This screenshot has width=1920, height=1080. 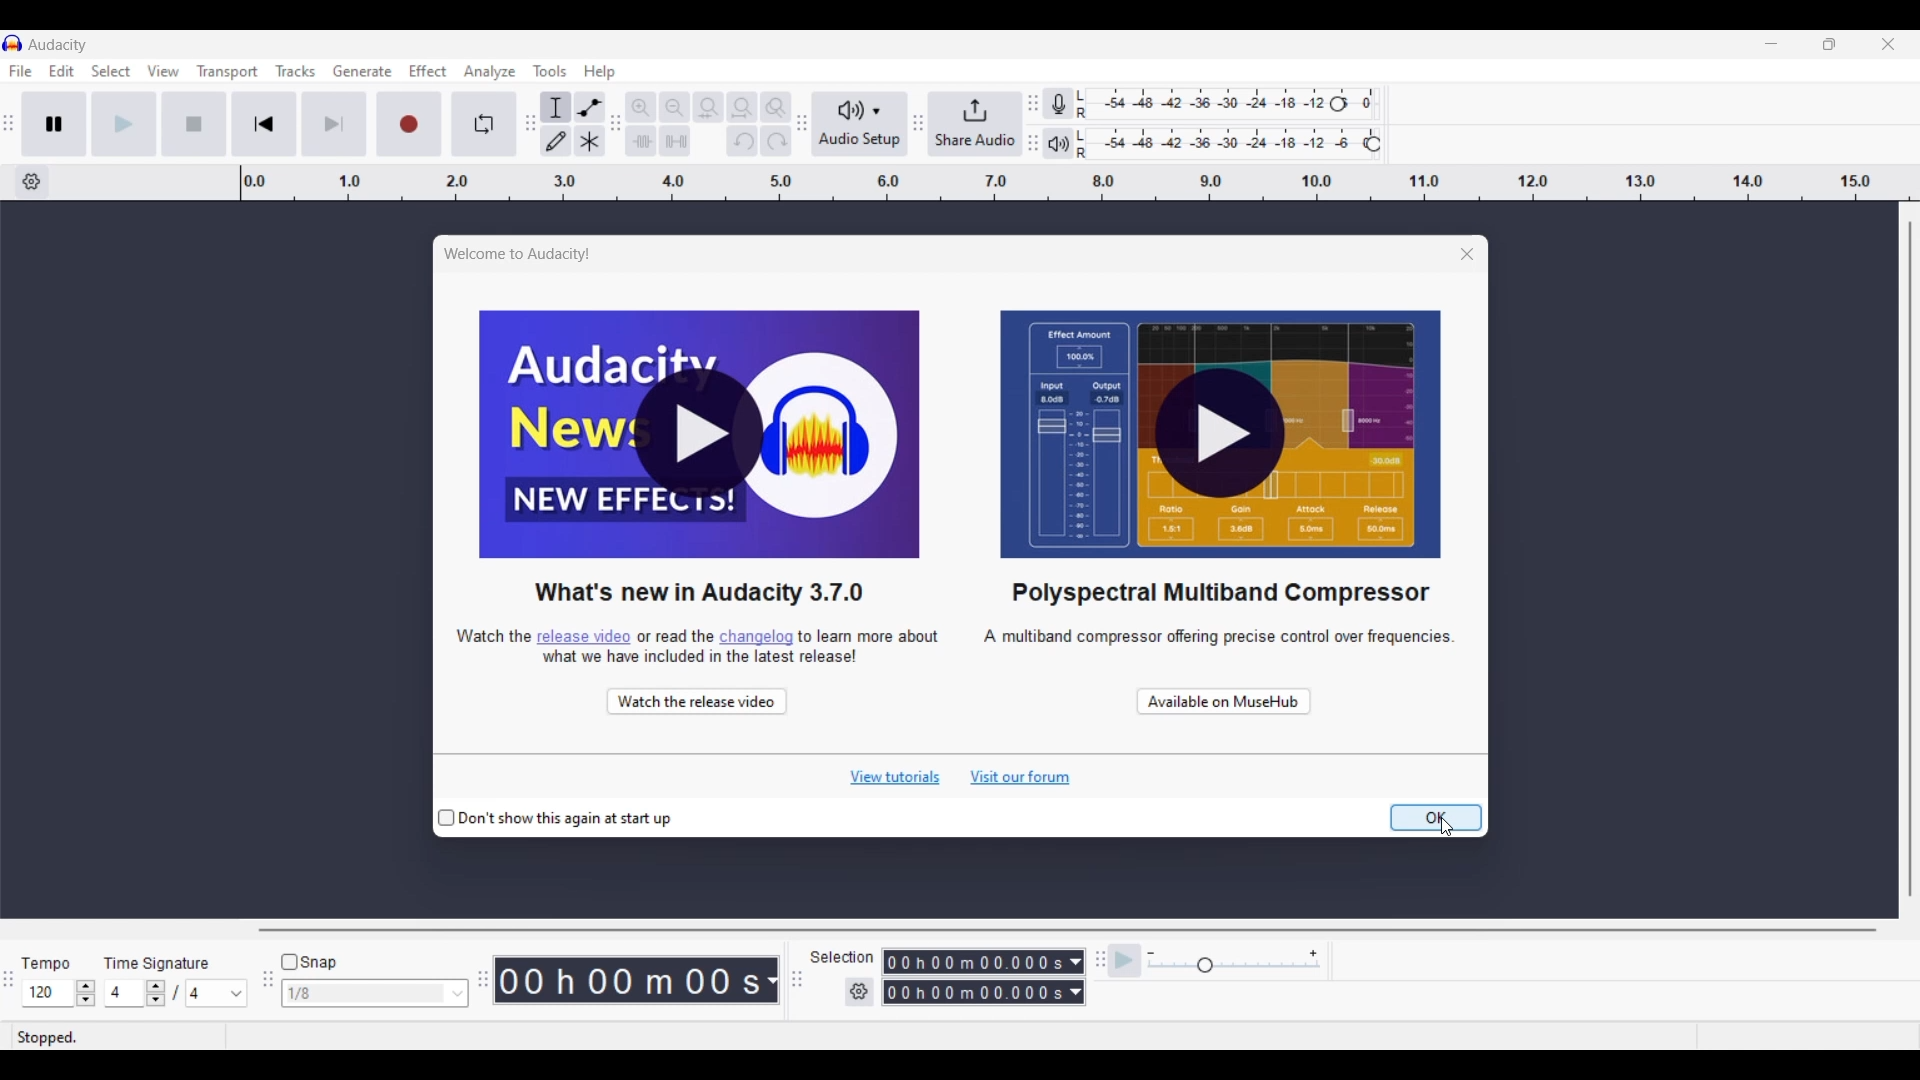 I want to click on Available on MuseHub, so click(x=1223, y=698).